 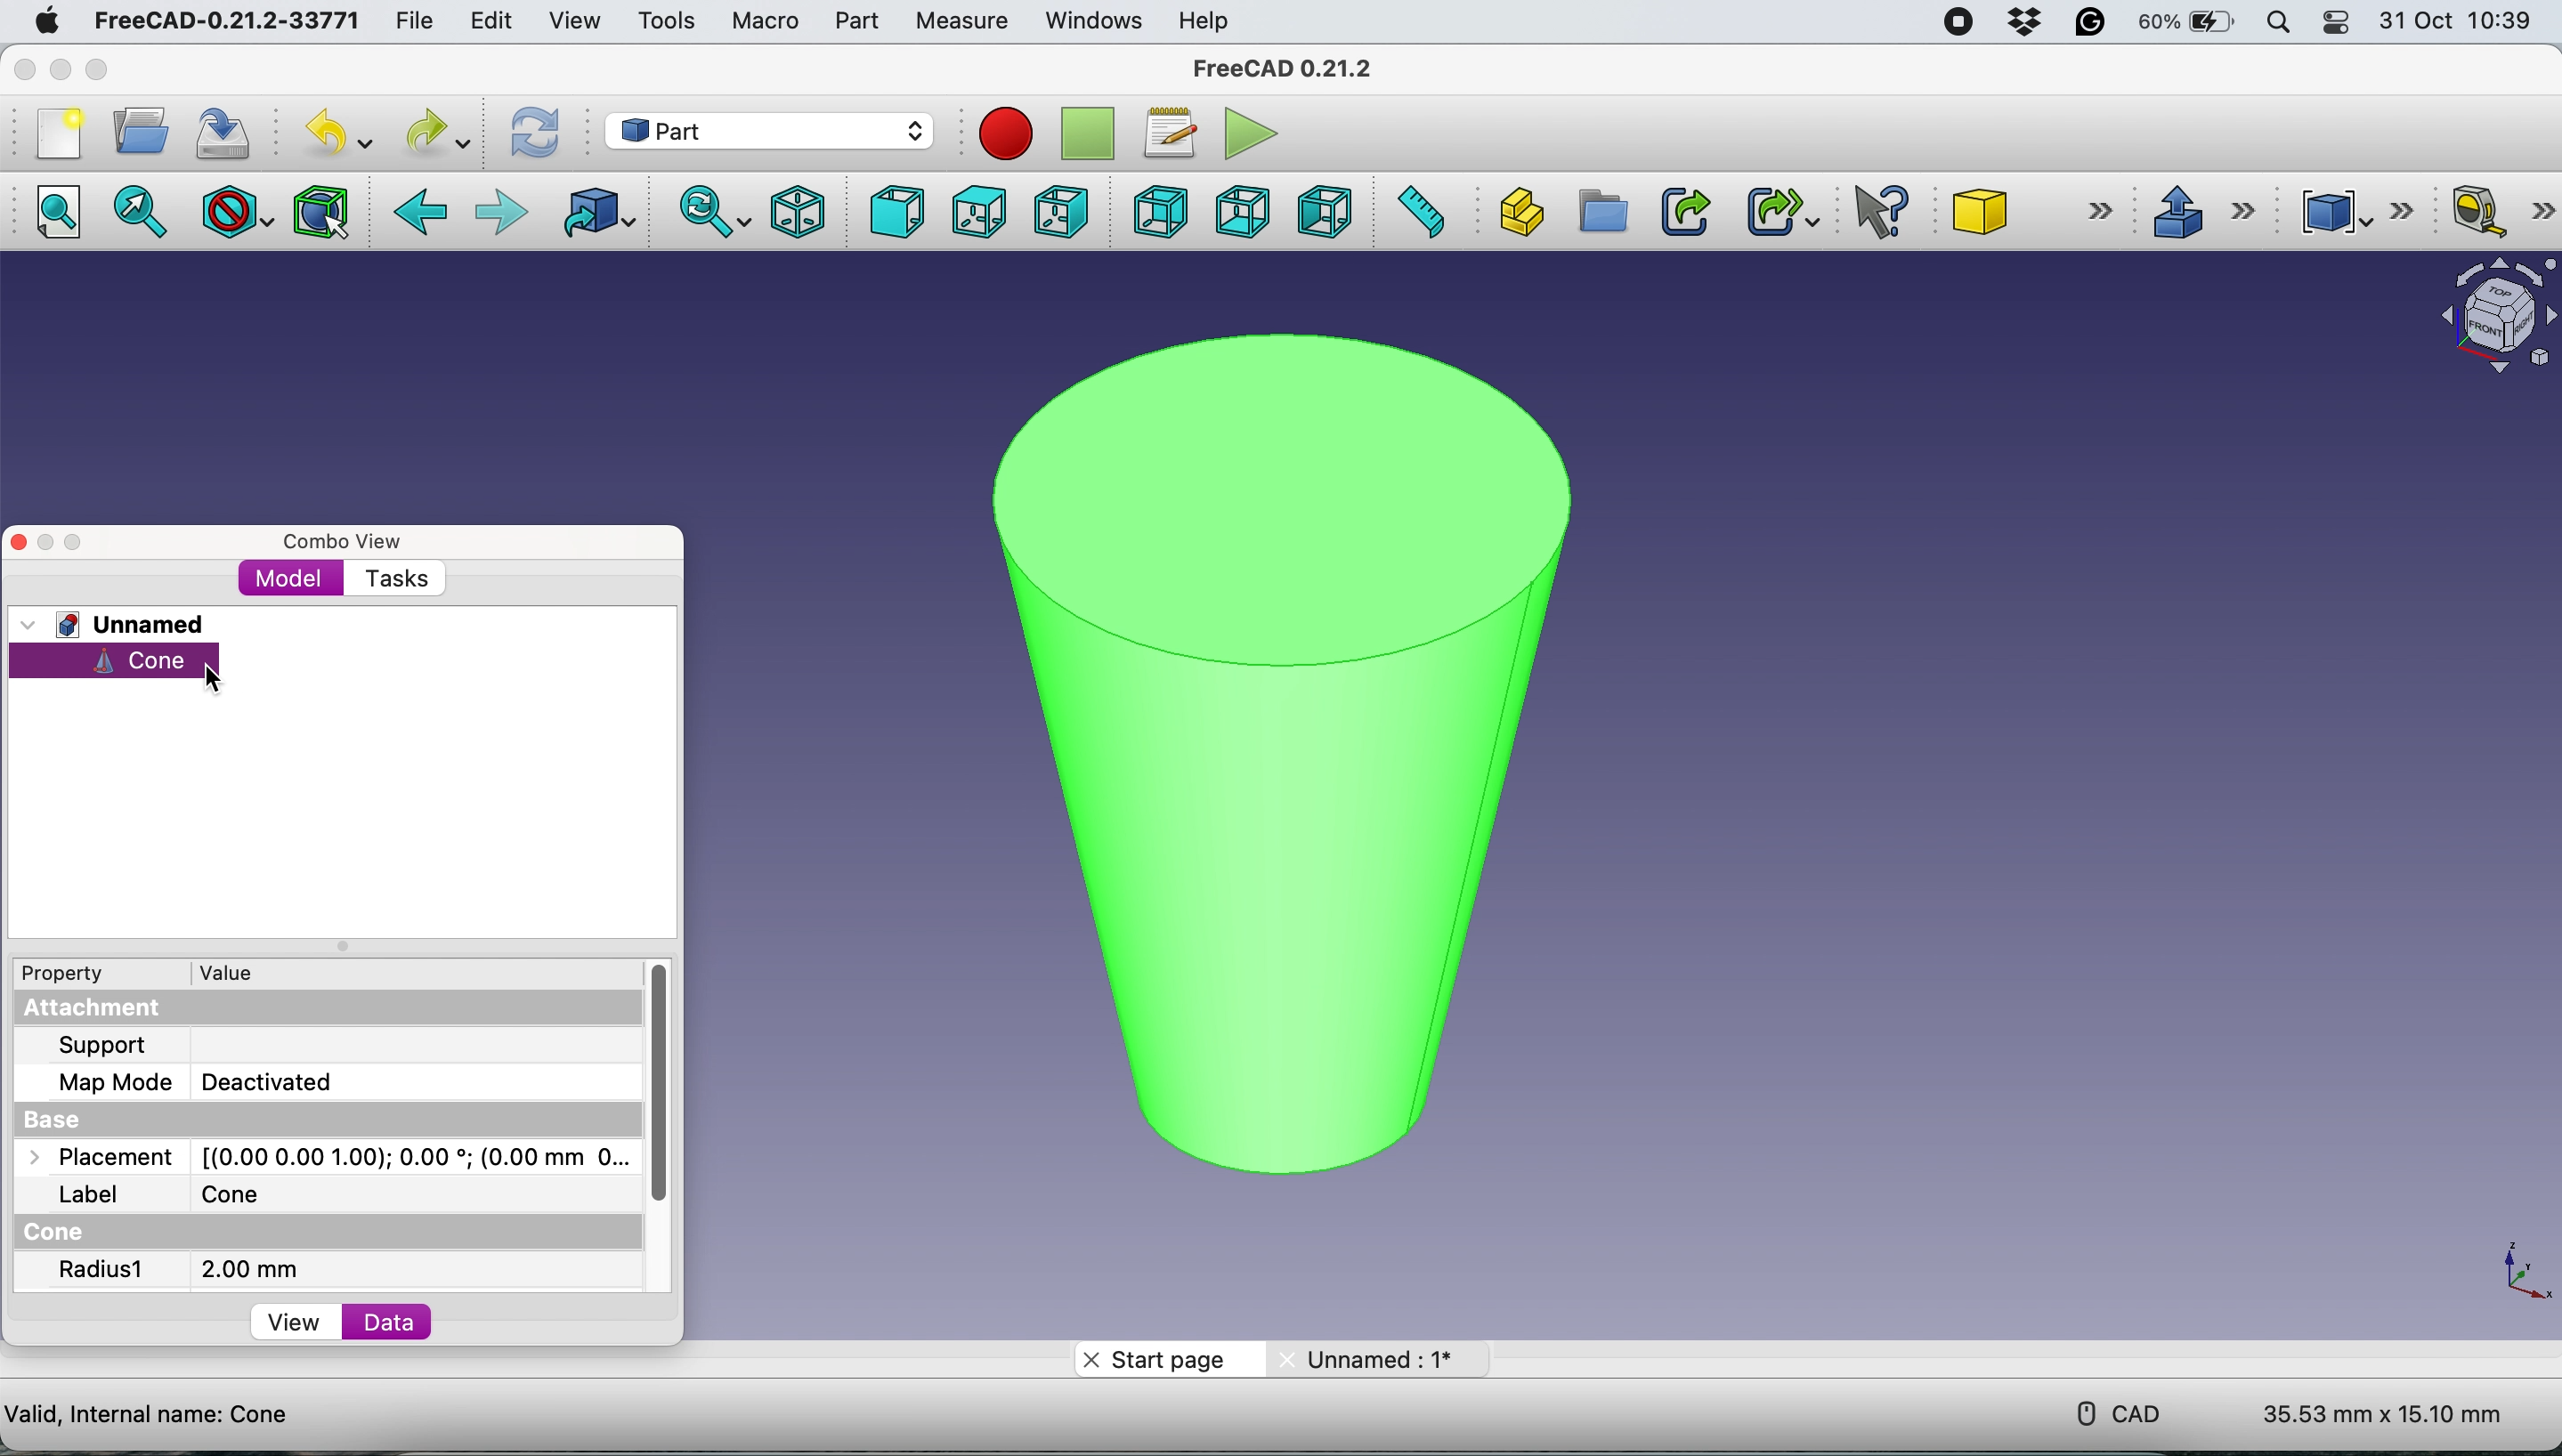 I want to click on macros, so click(x=1169, y=129).